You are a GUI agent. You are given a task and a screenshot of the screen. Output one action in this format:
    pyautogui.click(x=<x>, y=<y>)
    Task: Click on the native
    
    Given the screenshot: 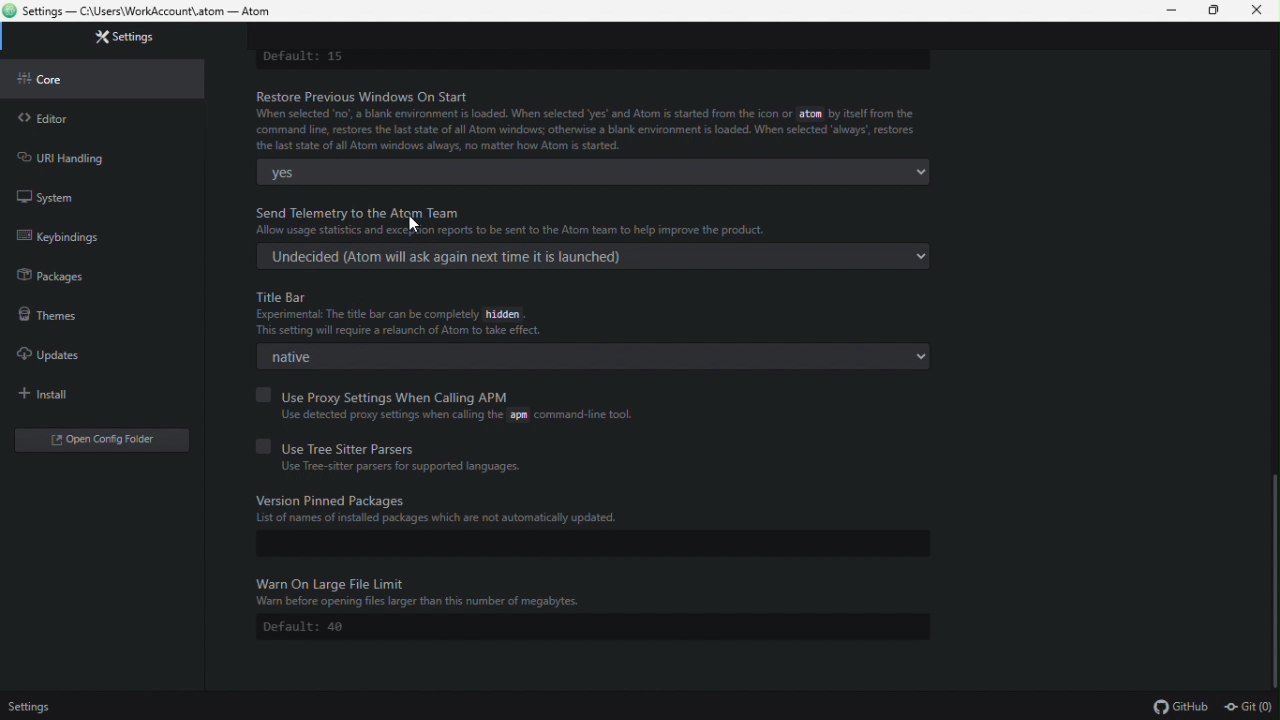 What is the action you would take?
    pyautogui.click(x=595, y=356)
    